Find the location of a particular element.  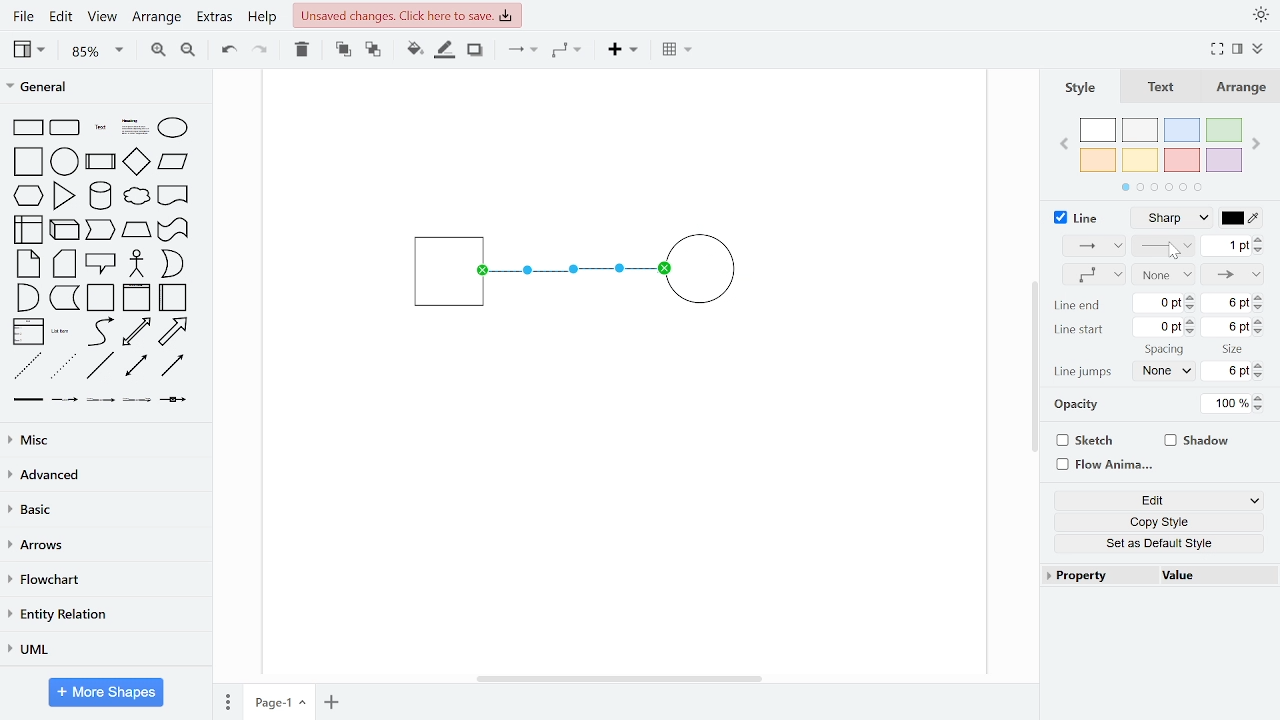

flow animation is located at coordinates (1102, 465).